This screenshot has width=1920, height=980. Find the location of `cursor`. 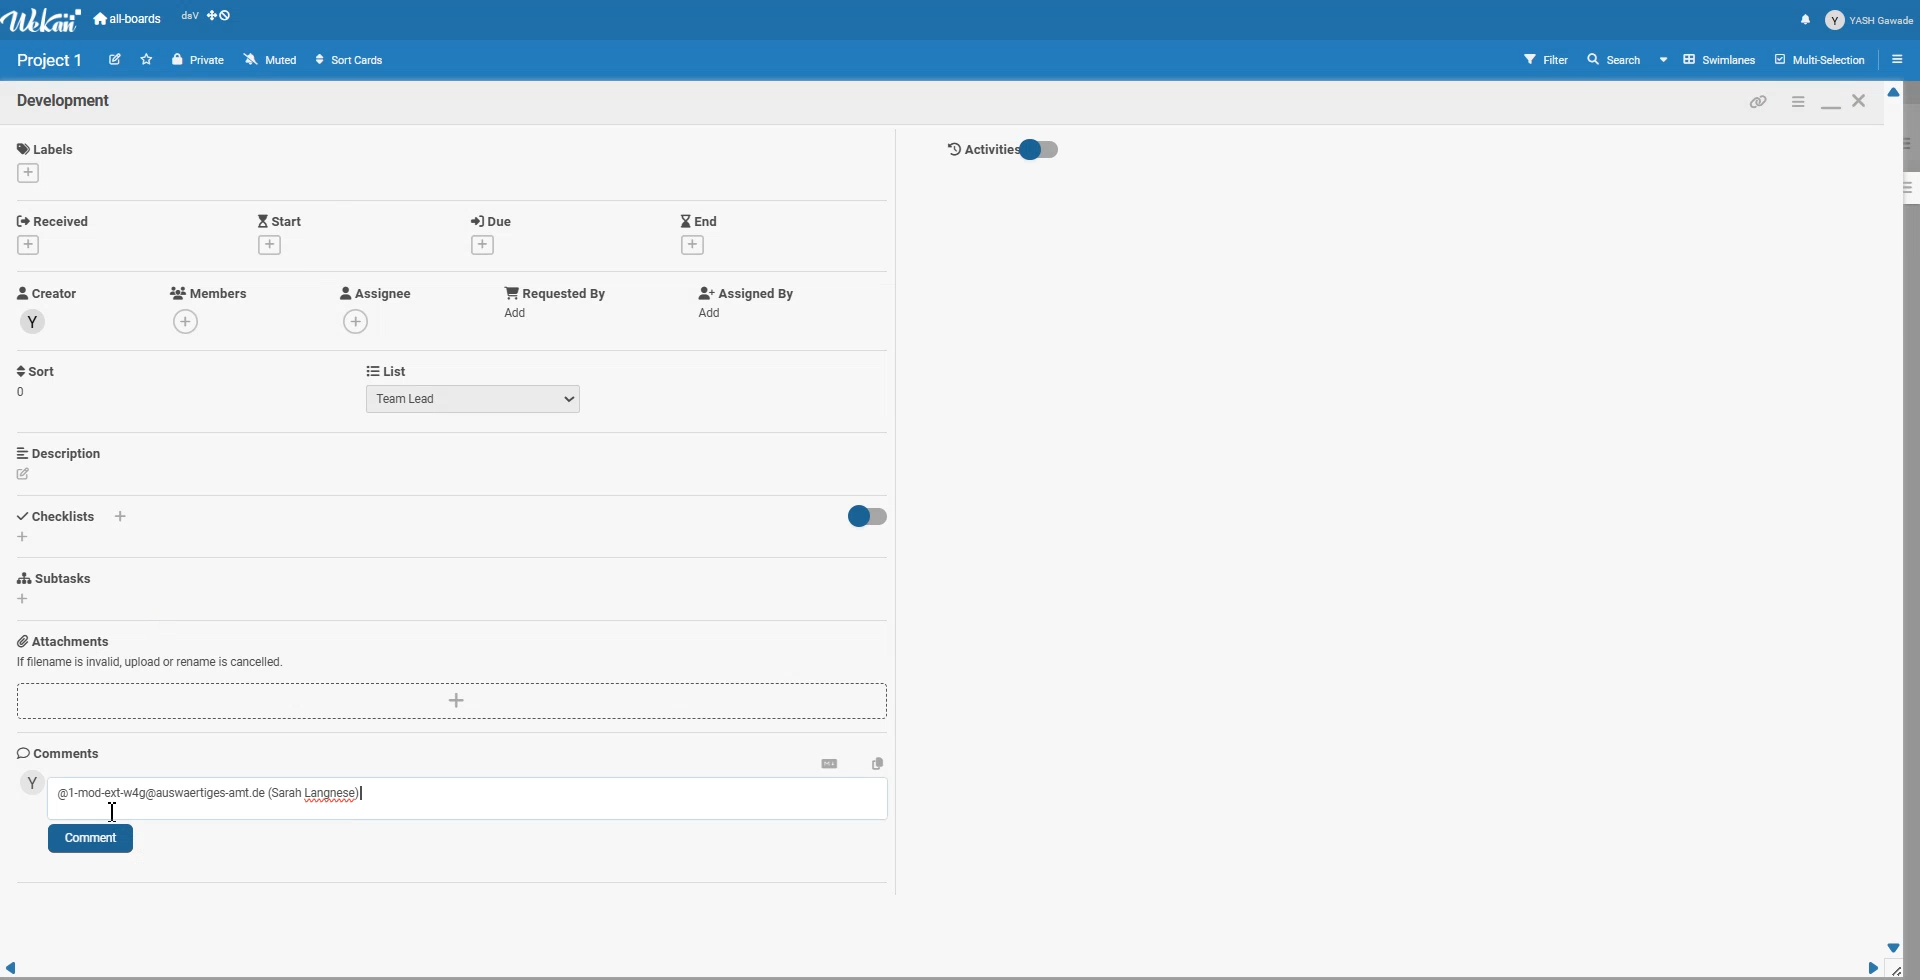

cursor is located at coordinates (114, 815).